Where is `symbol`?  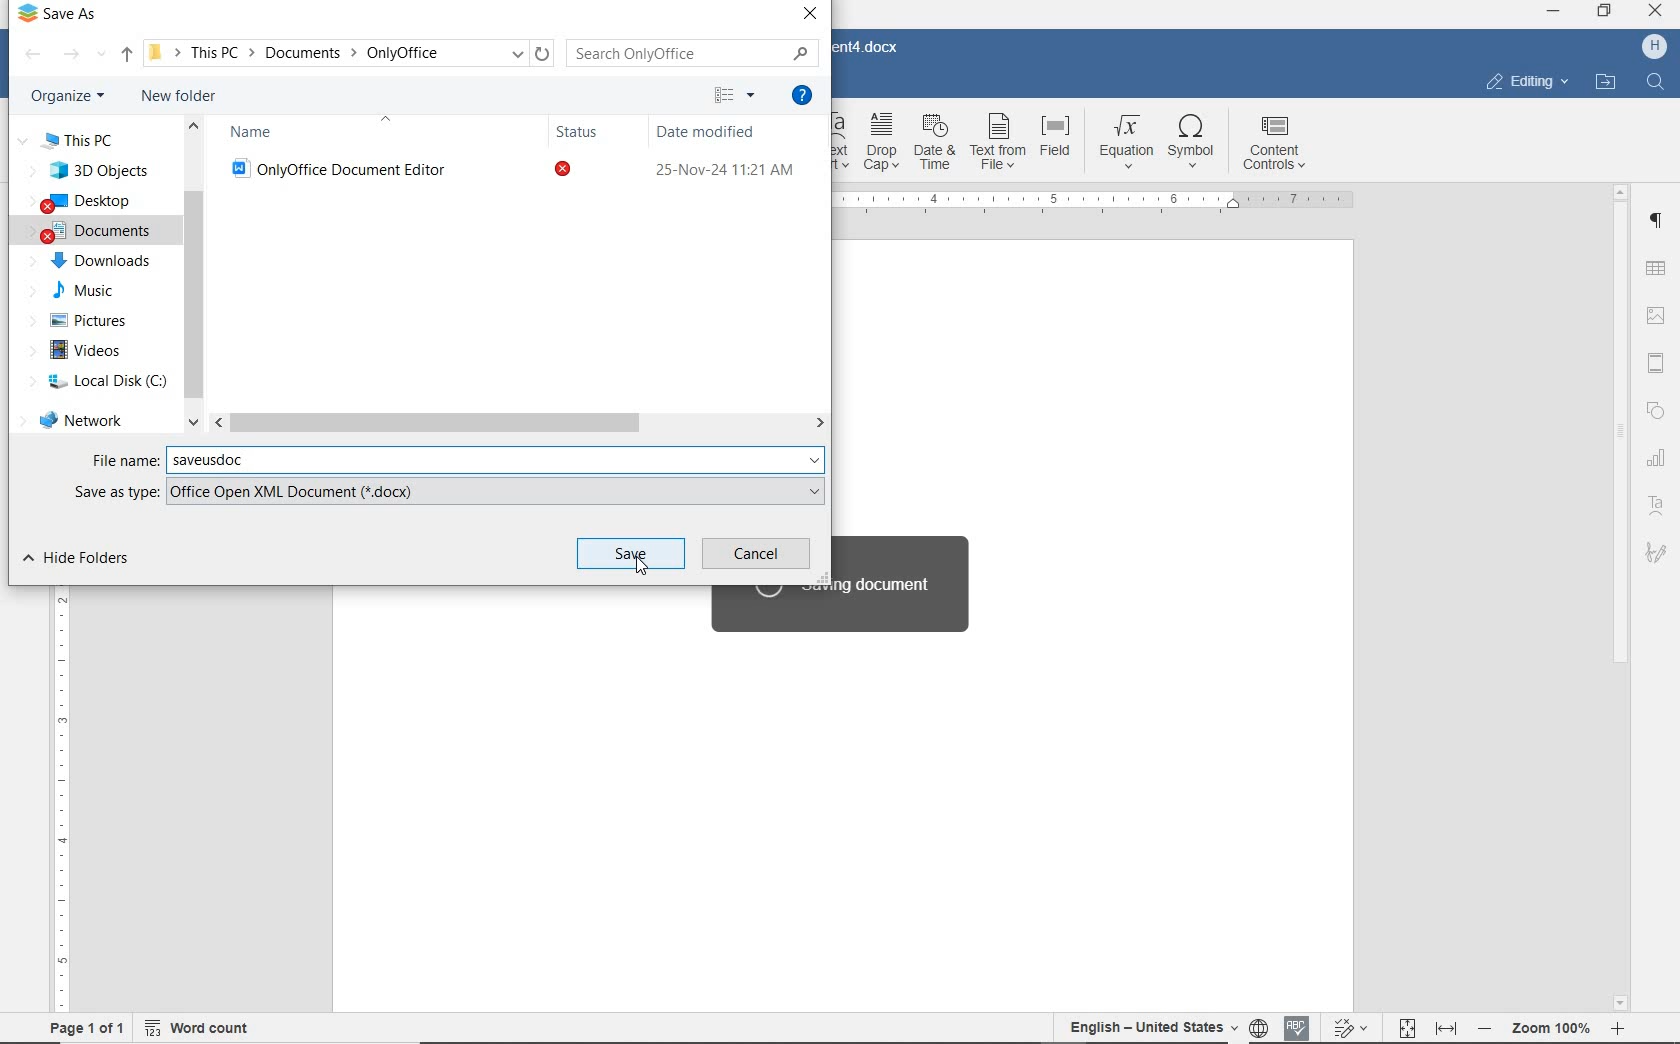 symbol is located at coordinates (1194, 142).